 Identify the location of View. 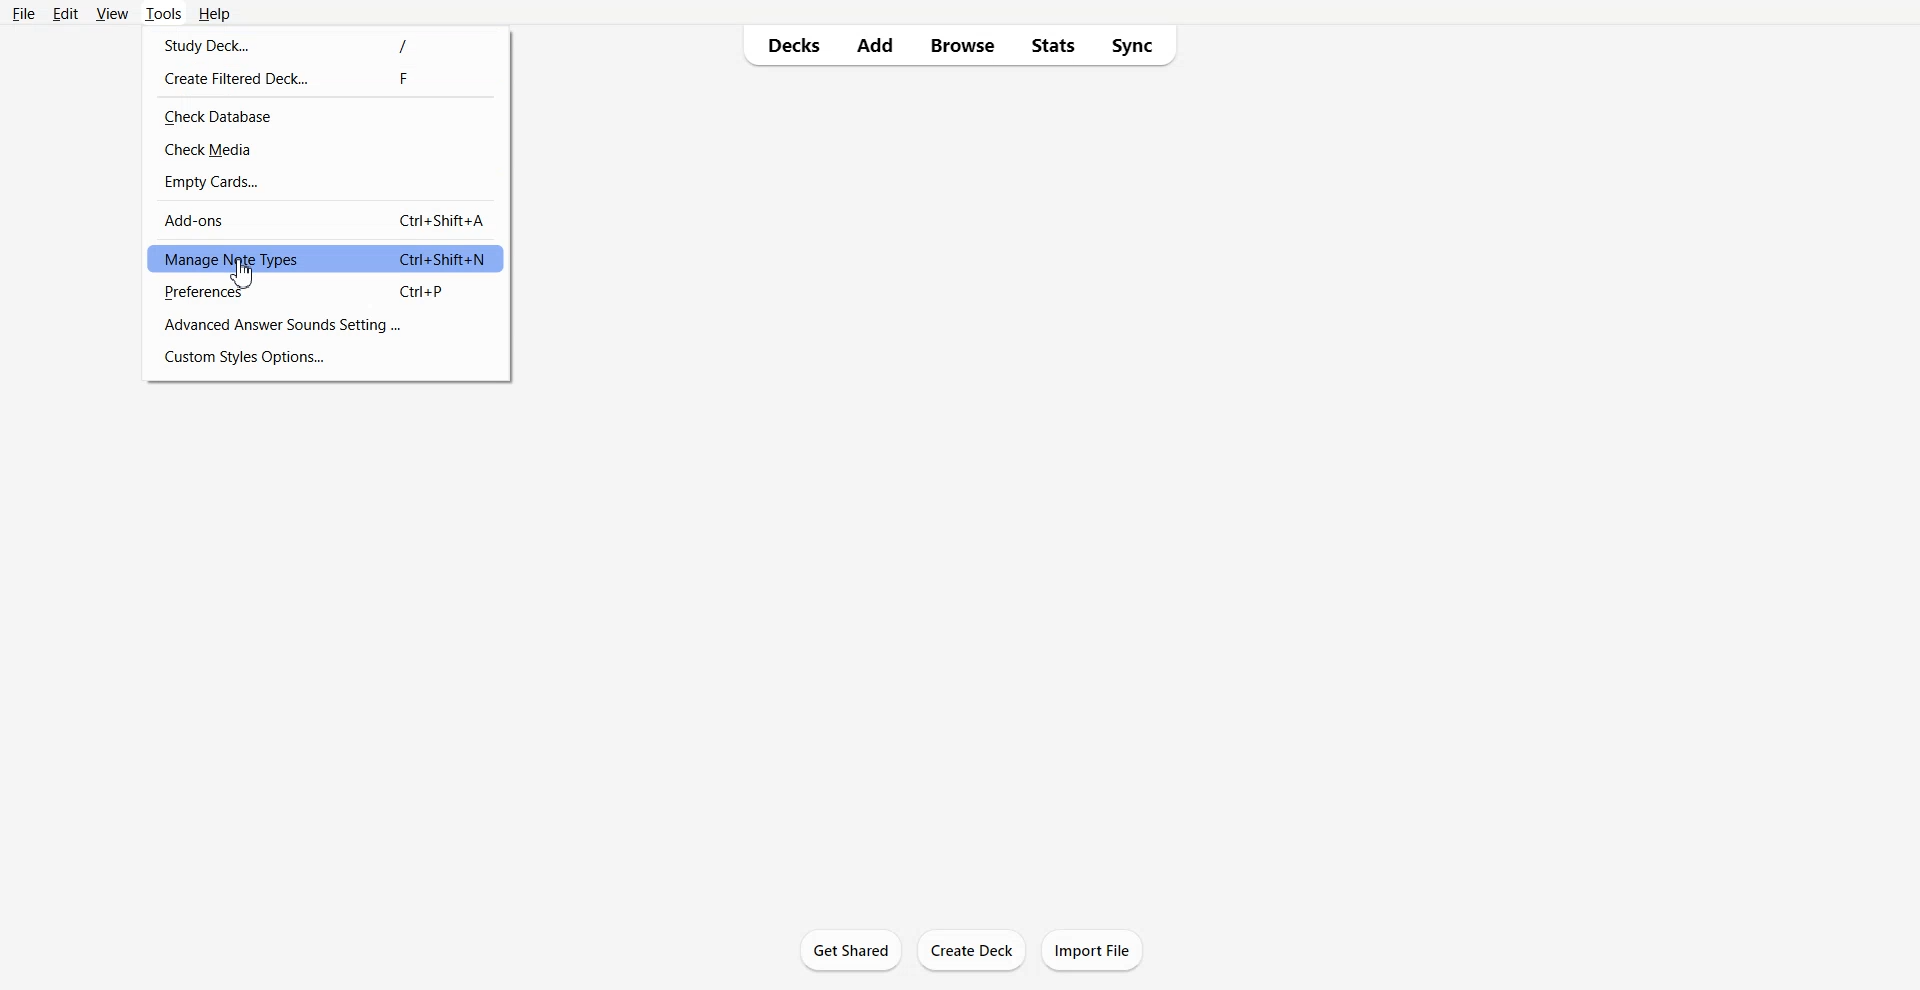
(111, 14).